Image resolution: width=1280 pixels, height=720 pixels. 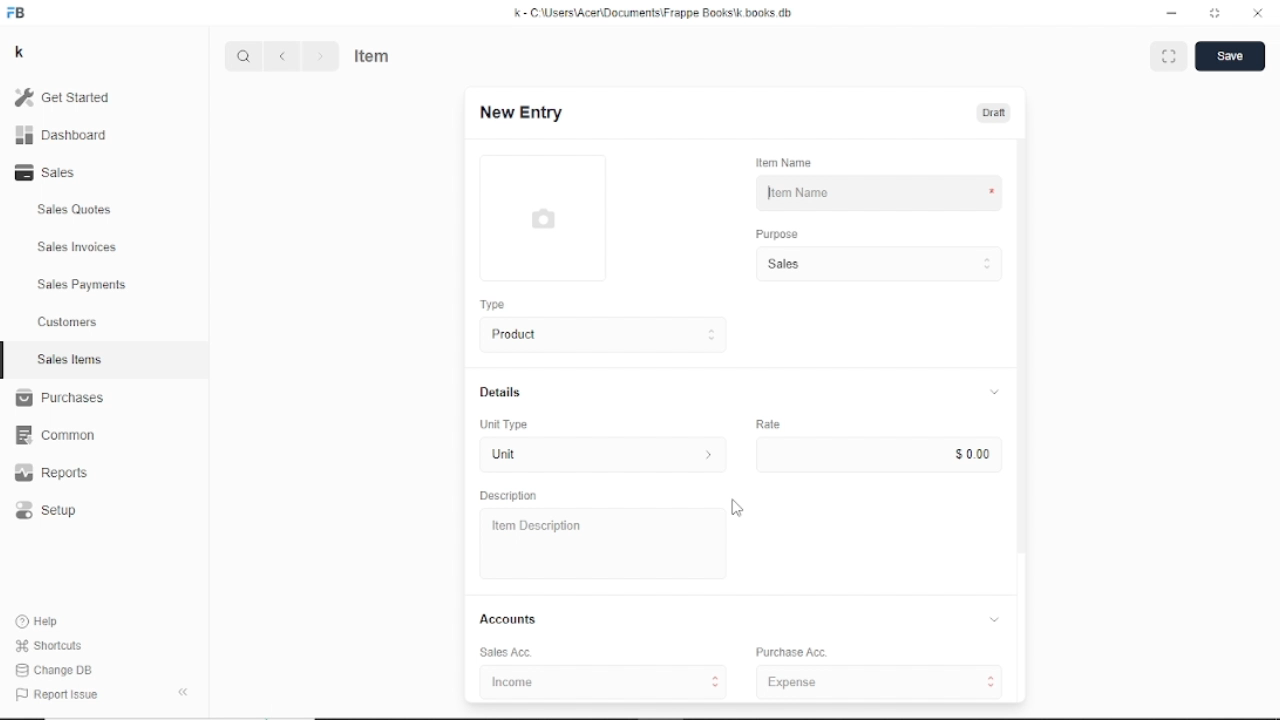 What do you see at coordinates (509, 496) in the screenshot?
I see `Description` at bounding box center [509, 496].